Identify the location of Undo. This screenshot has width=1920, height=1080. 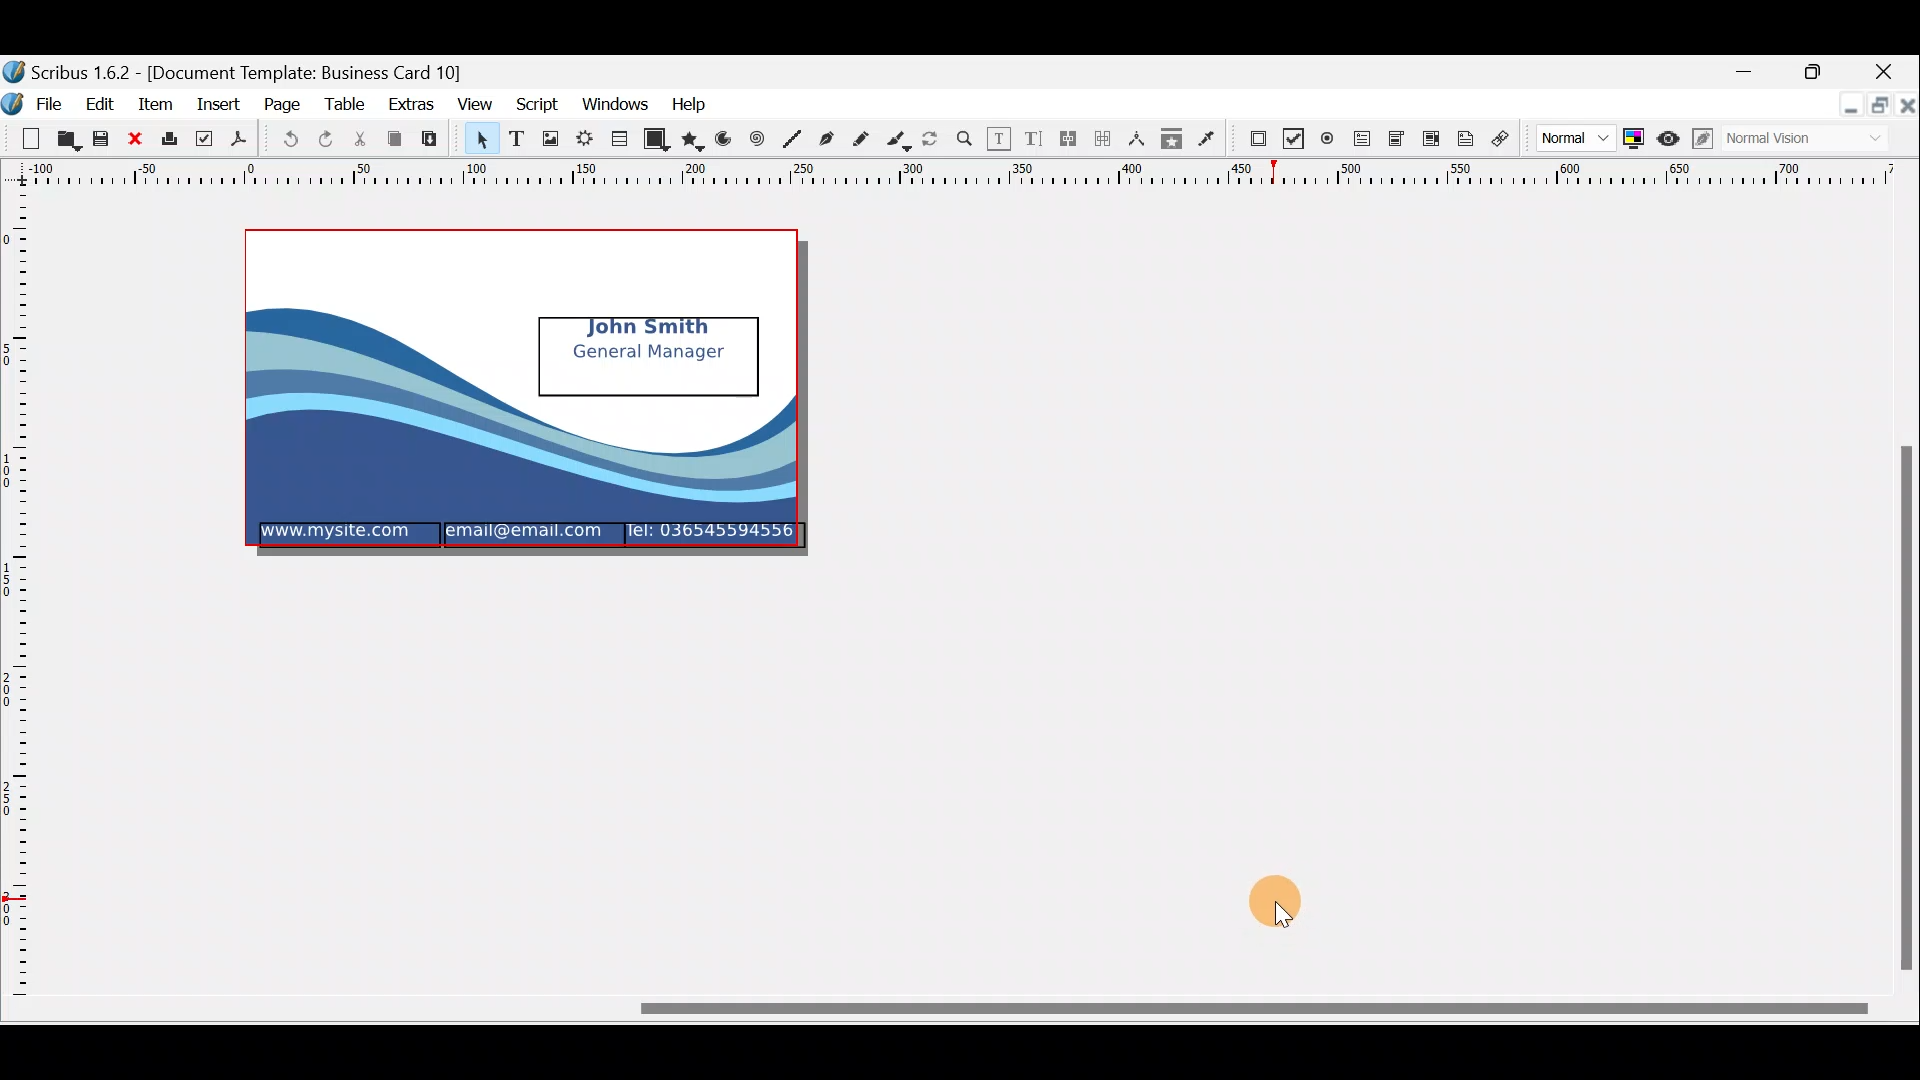
(290, 140).